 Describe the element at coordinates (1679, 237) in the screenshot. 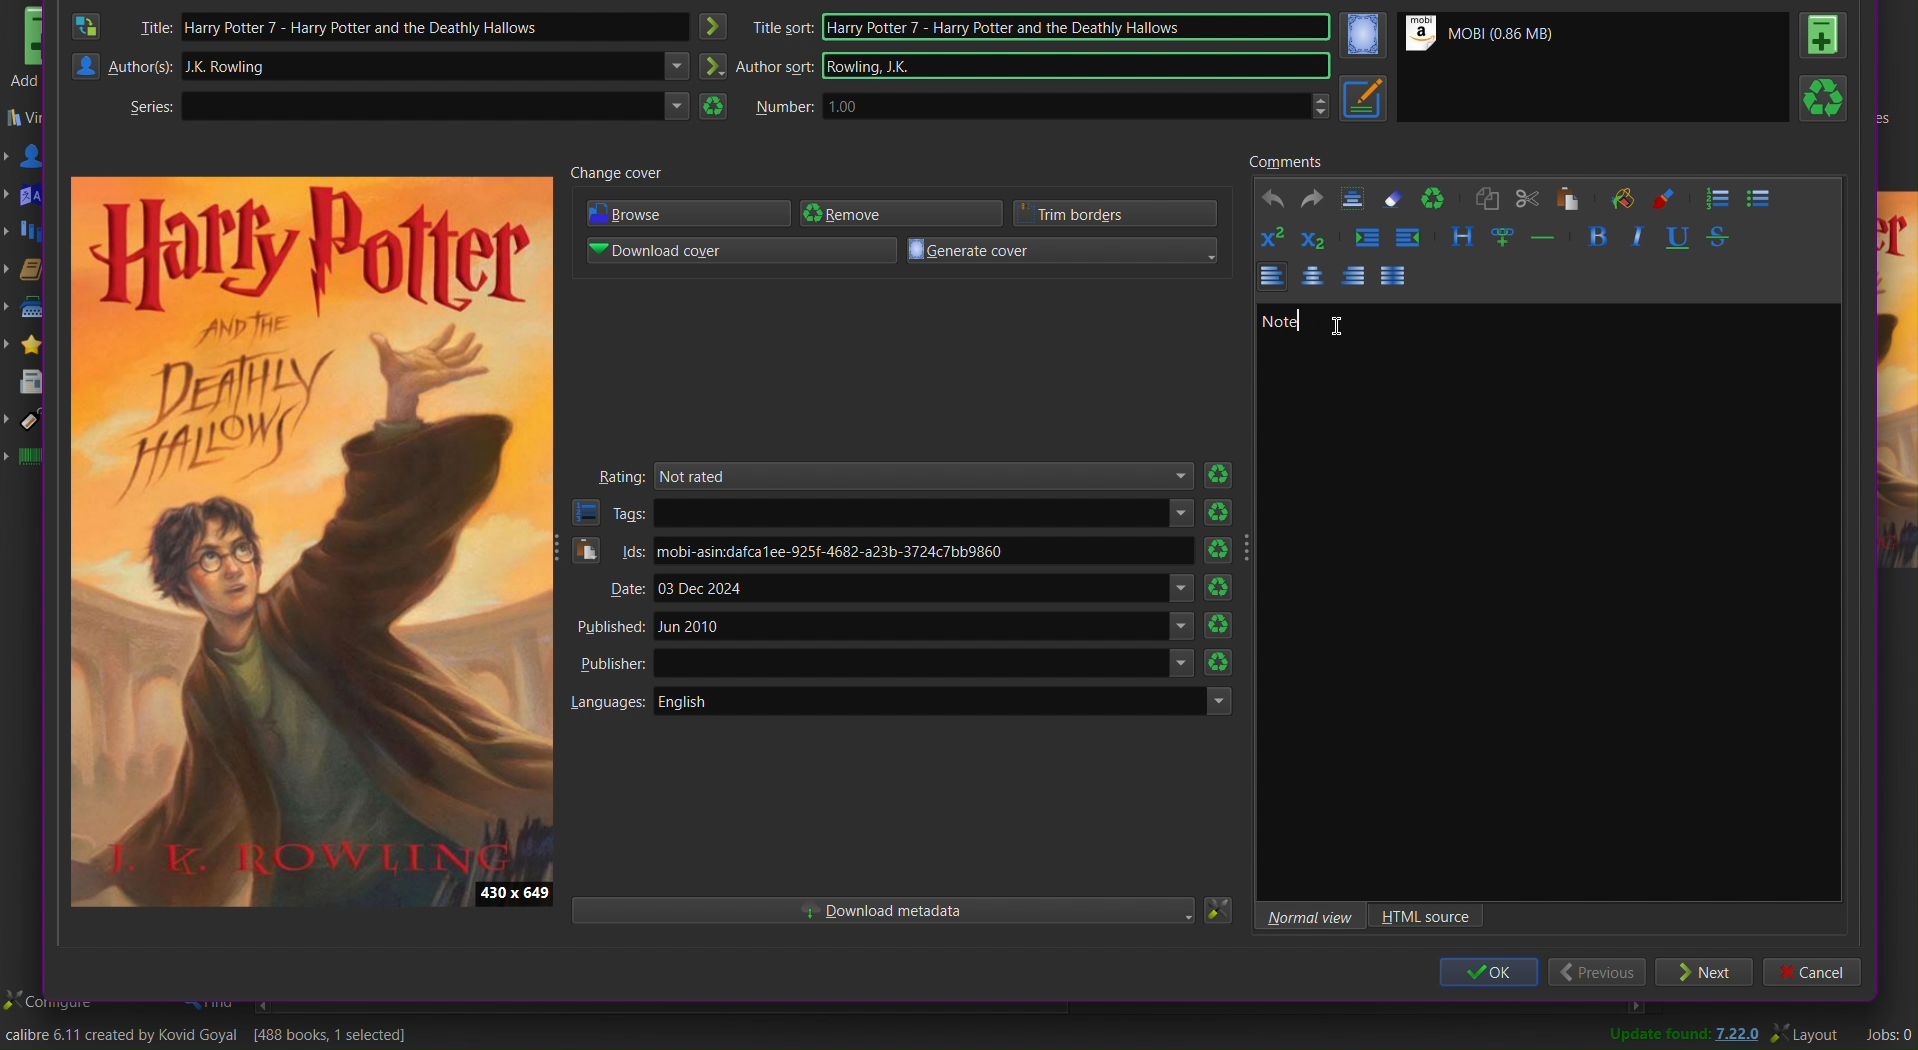

I see `Underline` at that location.